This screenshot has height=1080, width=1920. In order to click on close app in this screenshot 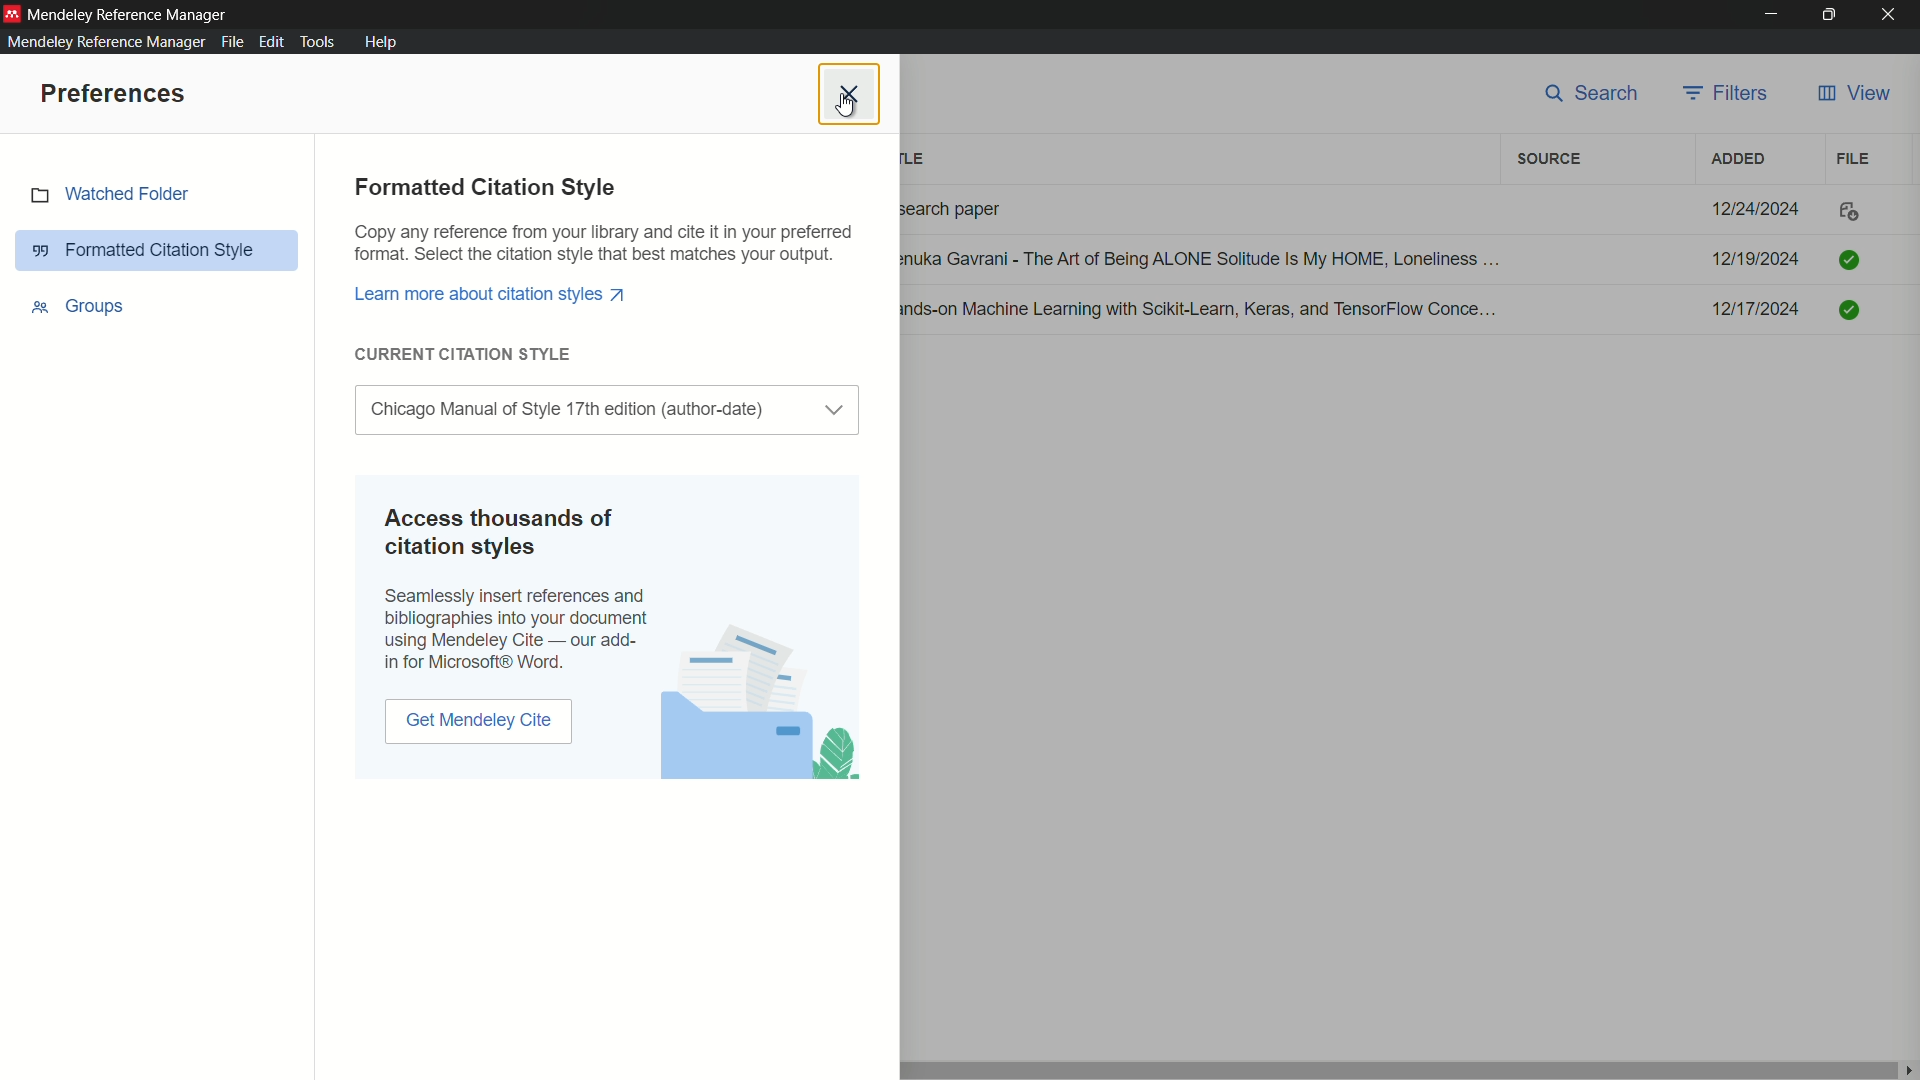, I will do `click(1894, 15)`.